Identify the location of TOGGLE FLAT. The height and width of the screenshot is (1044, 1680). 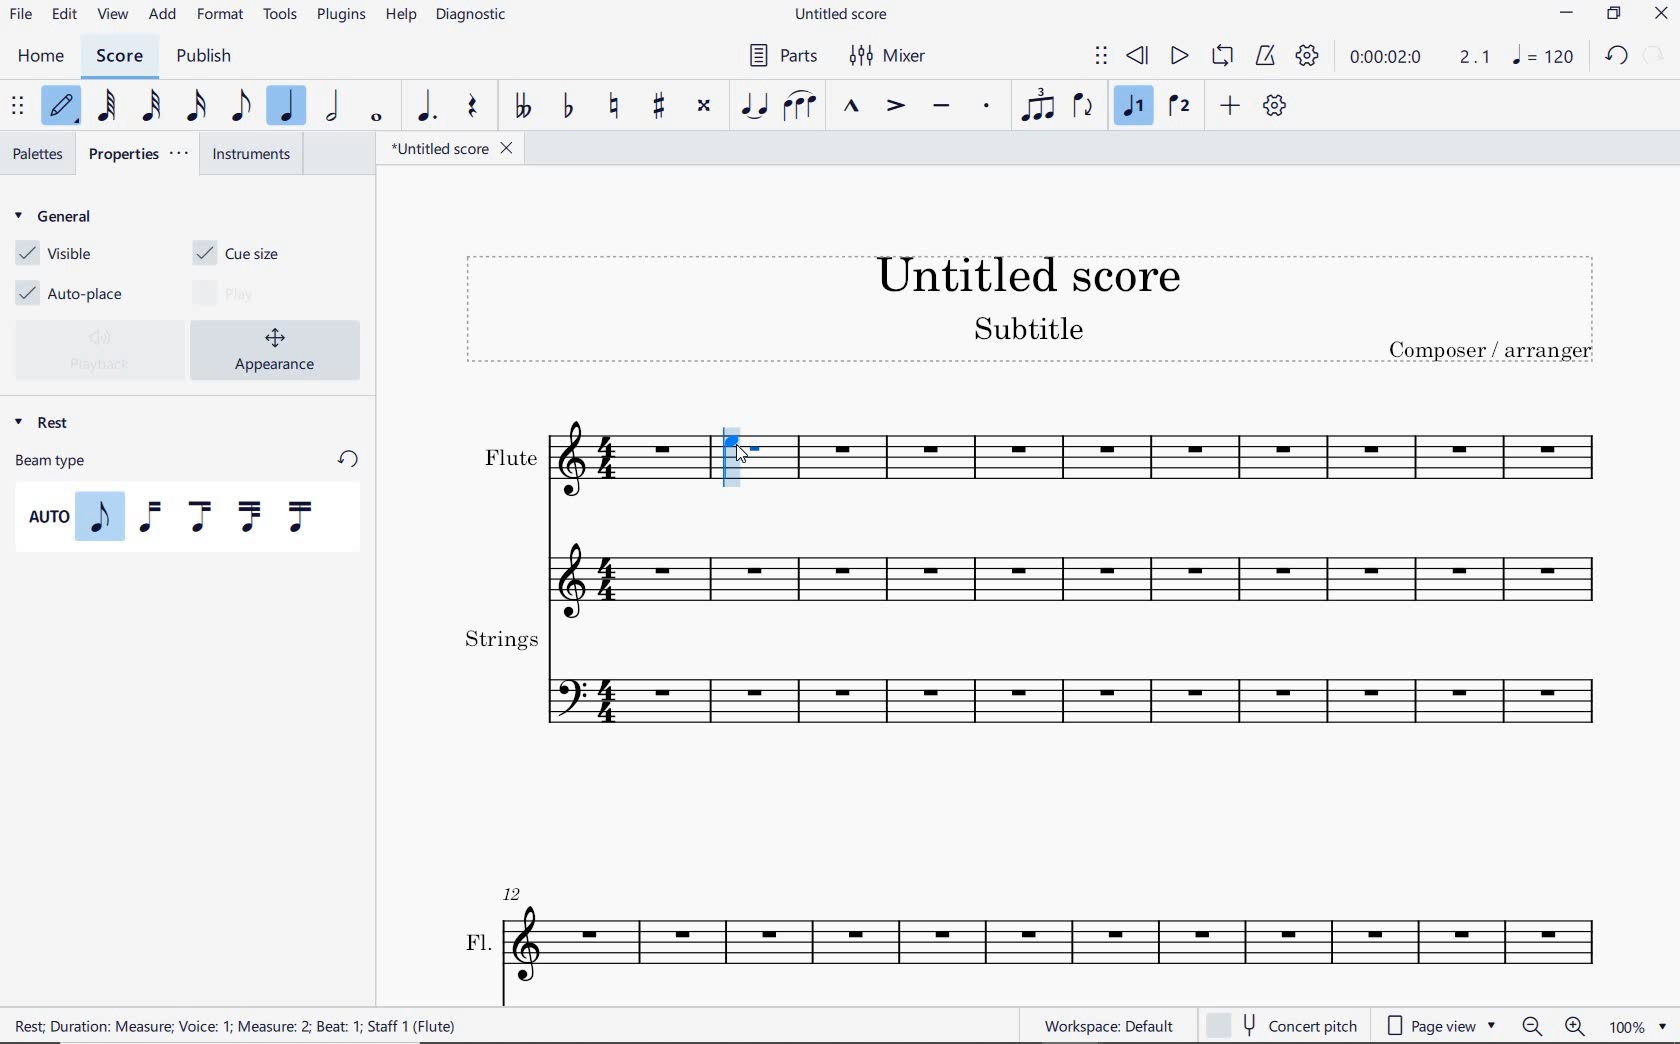
(567, 107).